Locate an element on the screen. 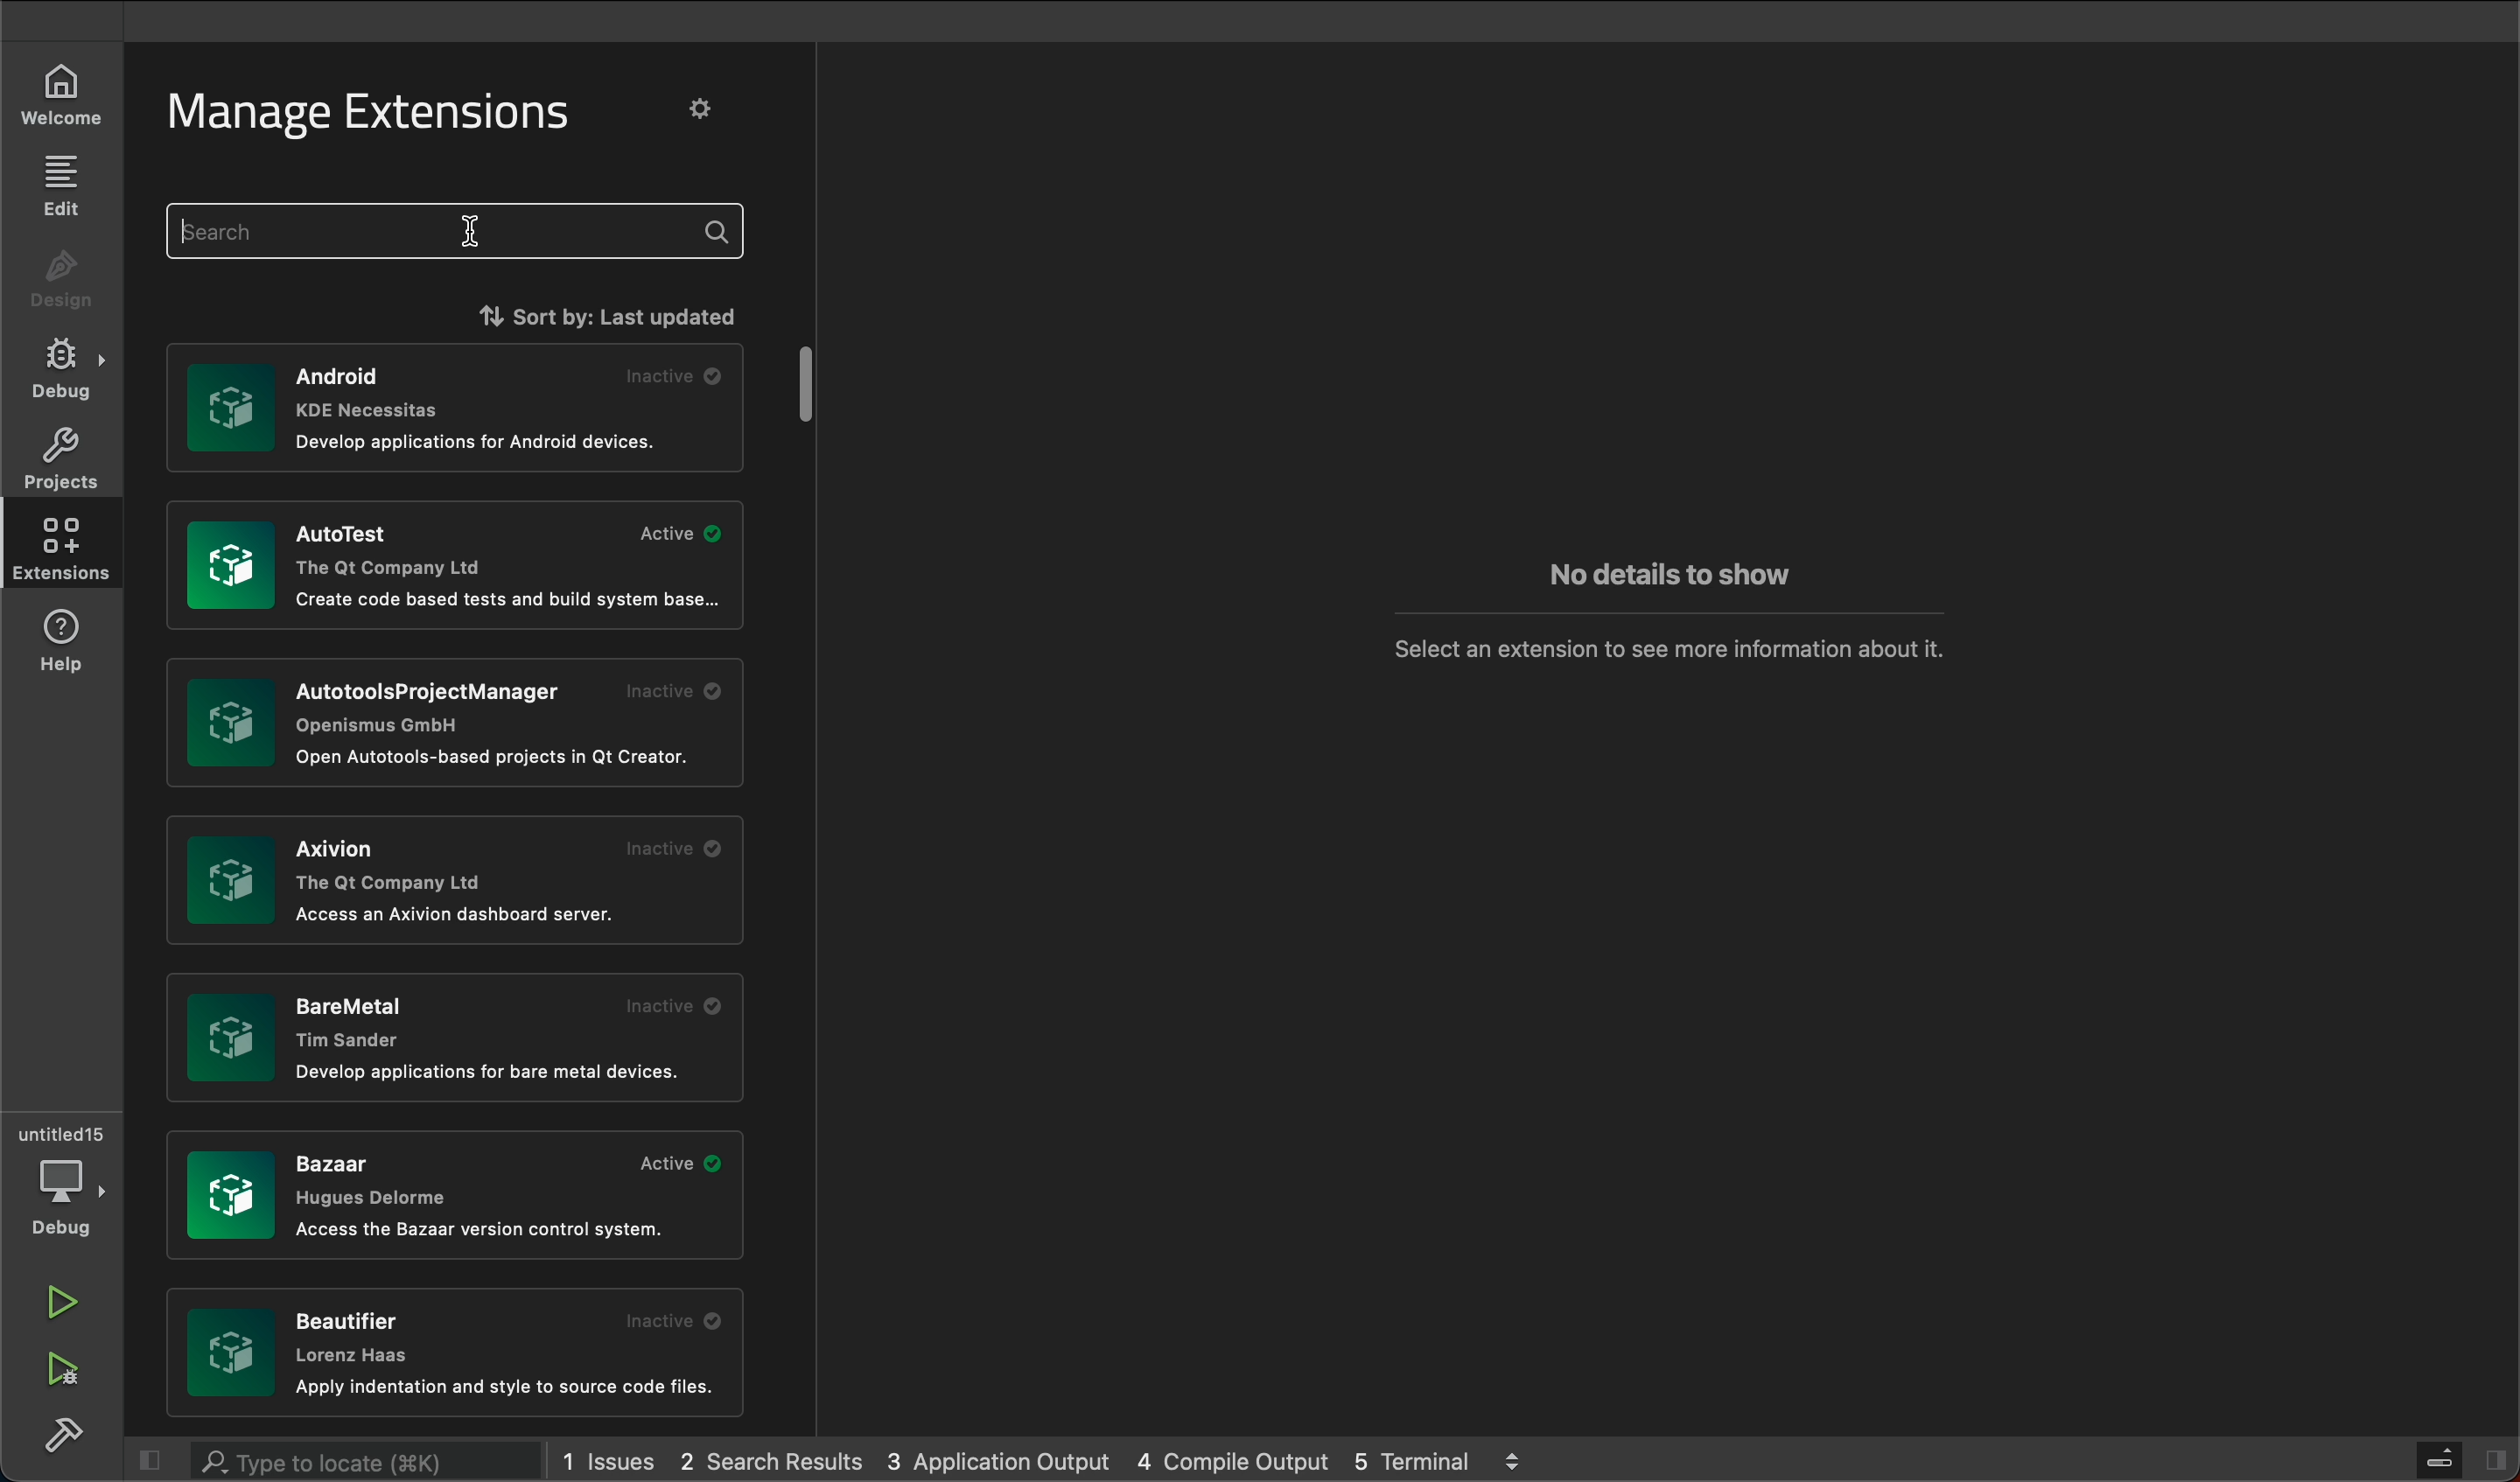 This screenshot has width=2520, height=1482. extension text is located at coordinates (484, 441).